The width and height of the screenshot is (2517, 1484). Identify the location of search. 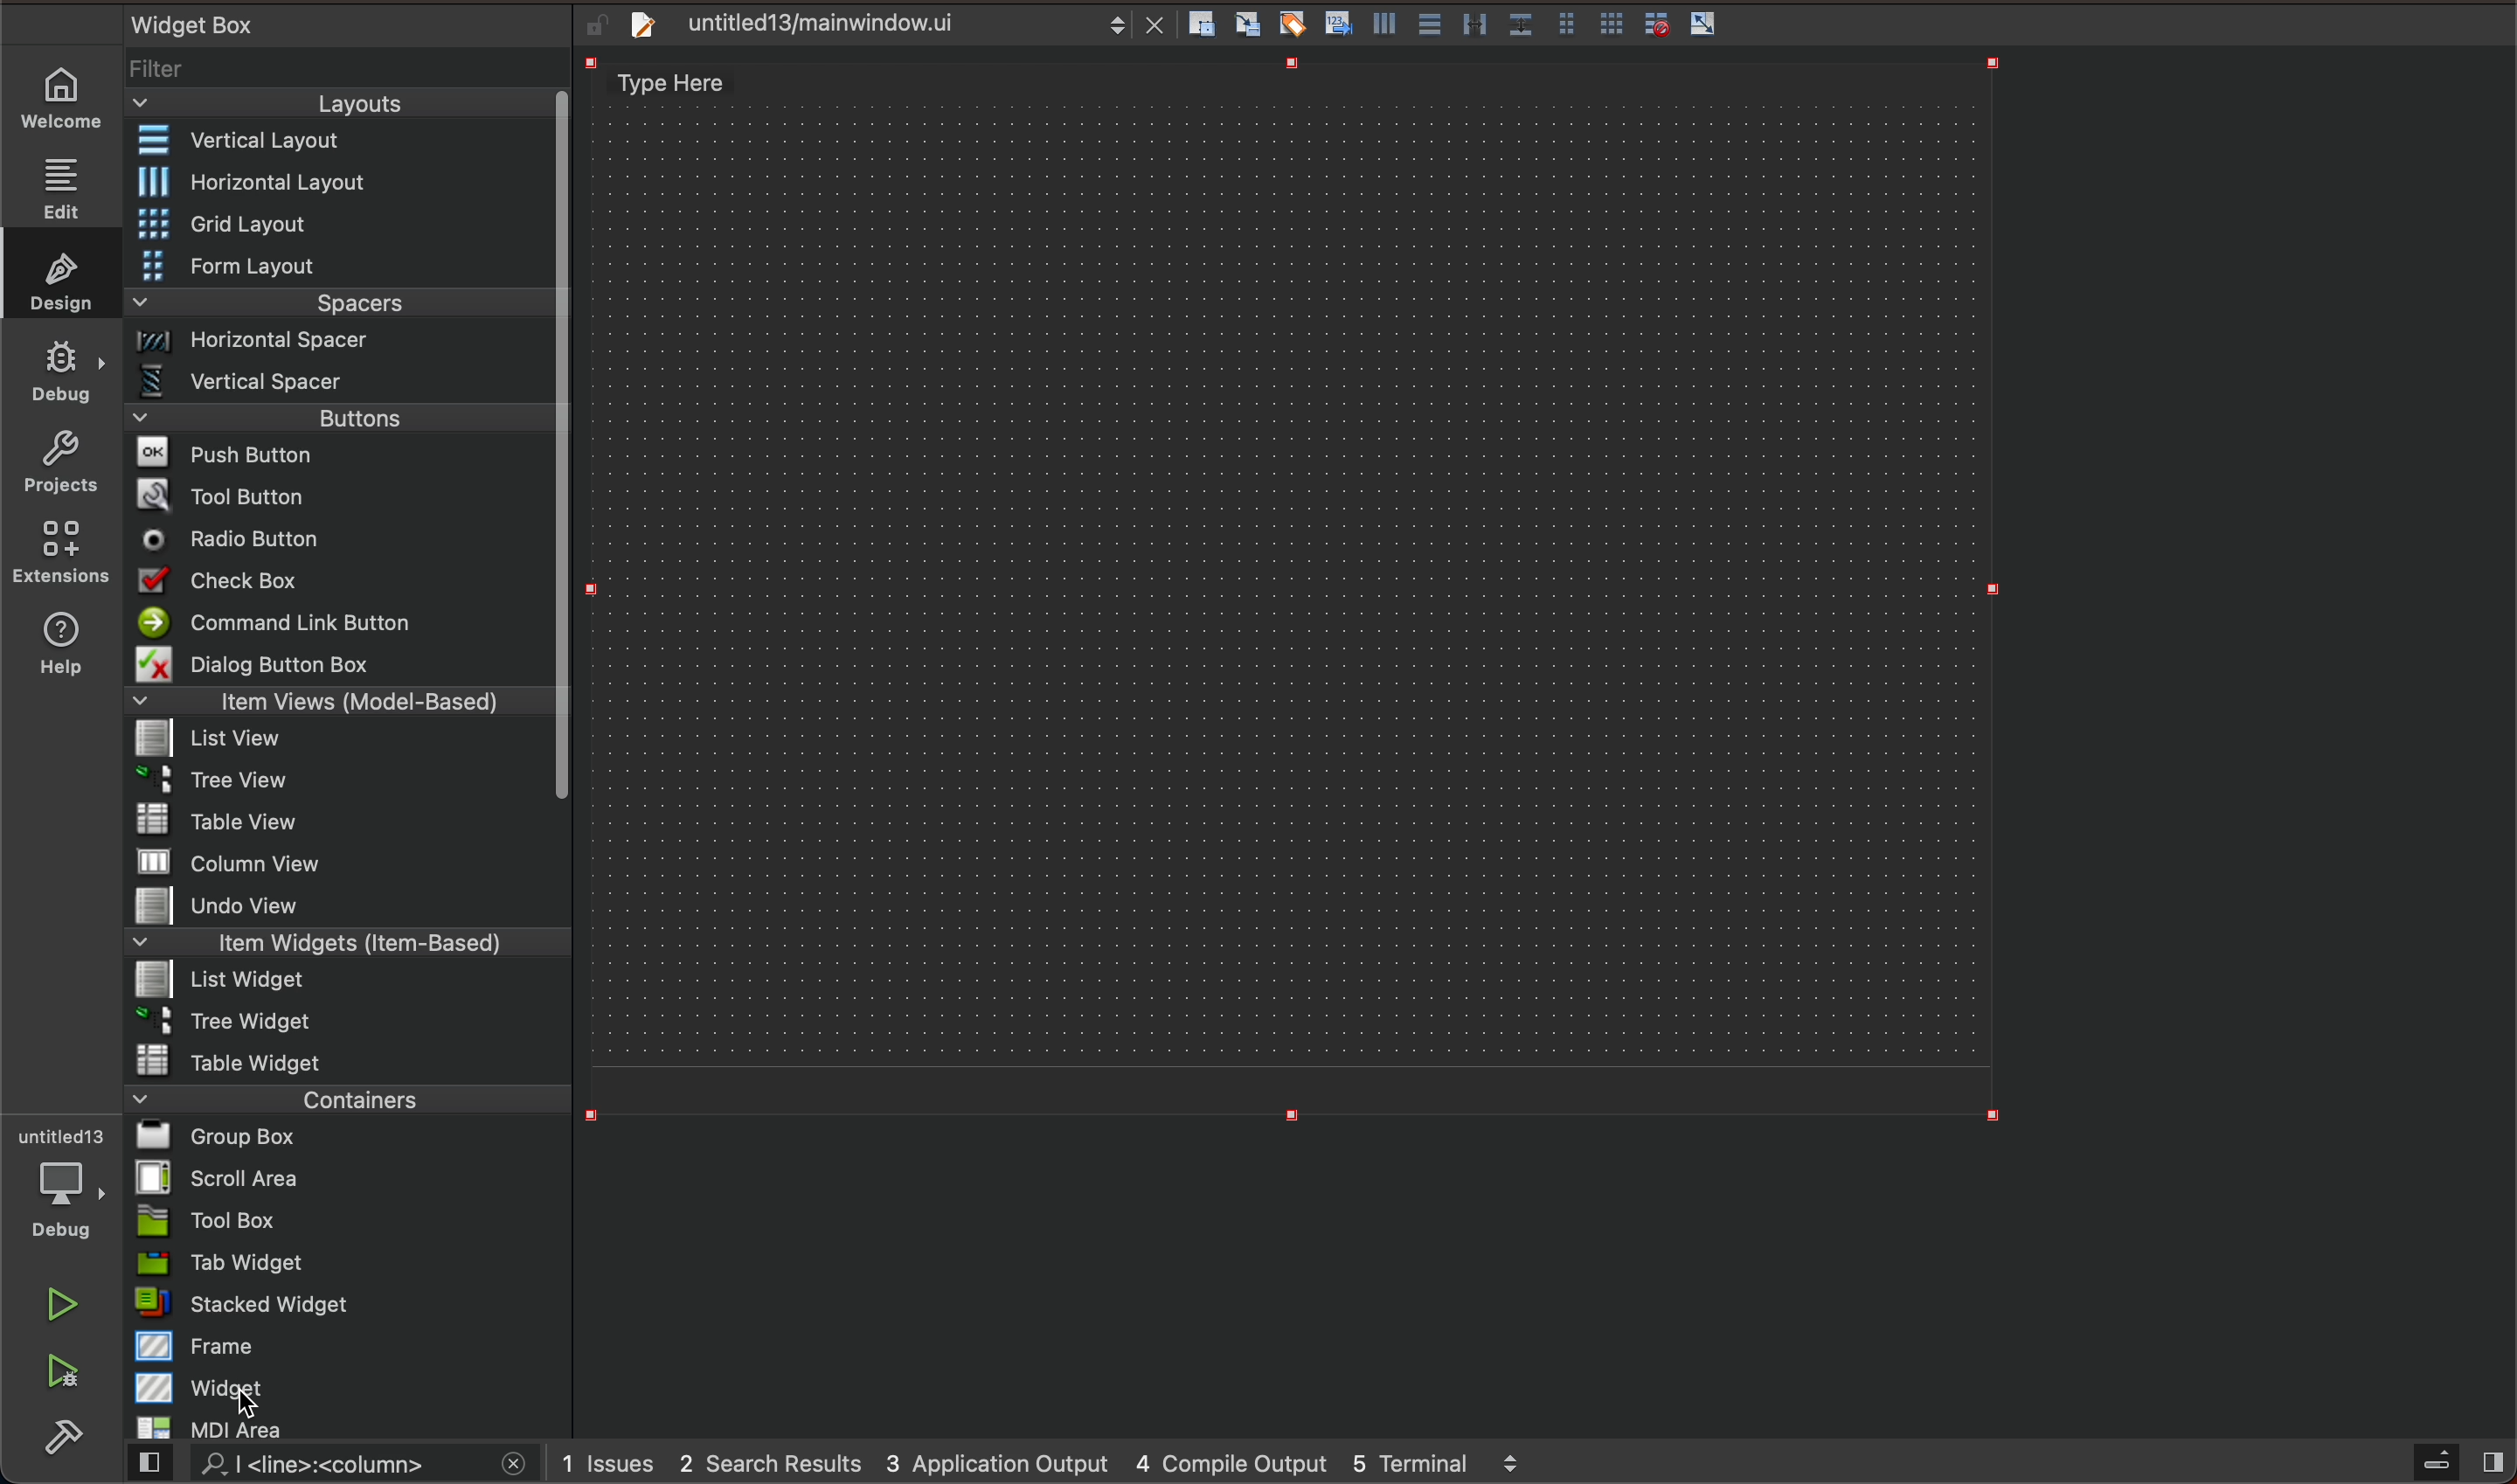
(334, 1467).